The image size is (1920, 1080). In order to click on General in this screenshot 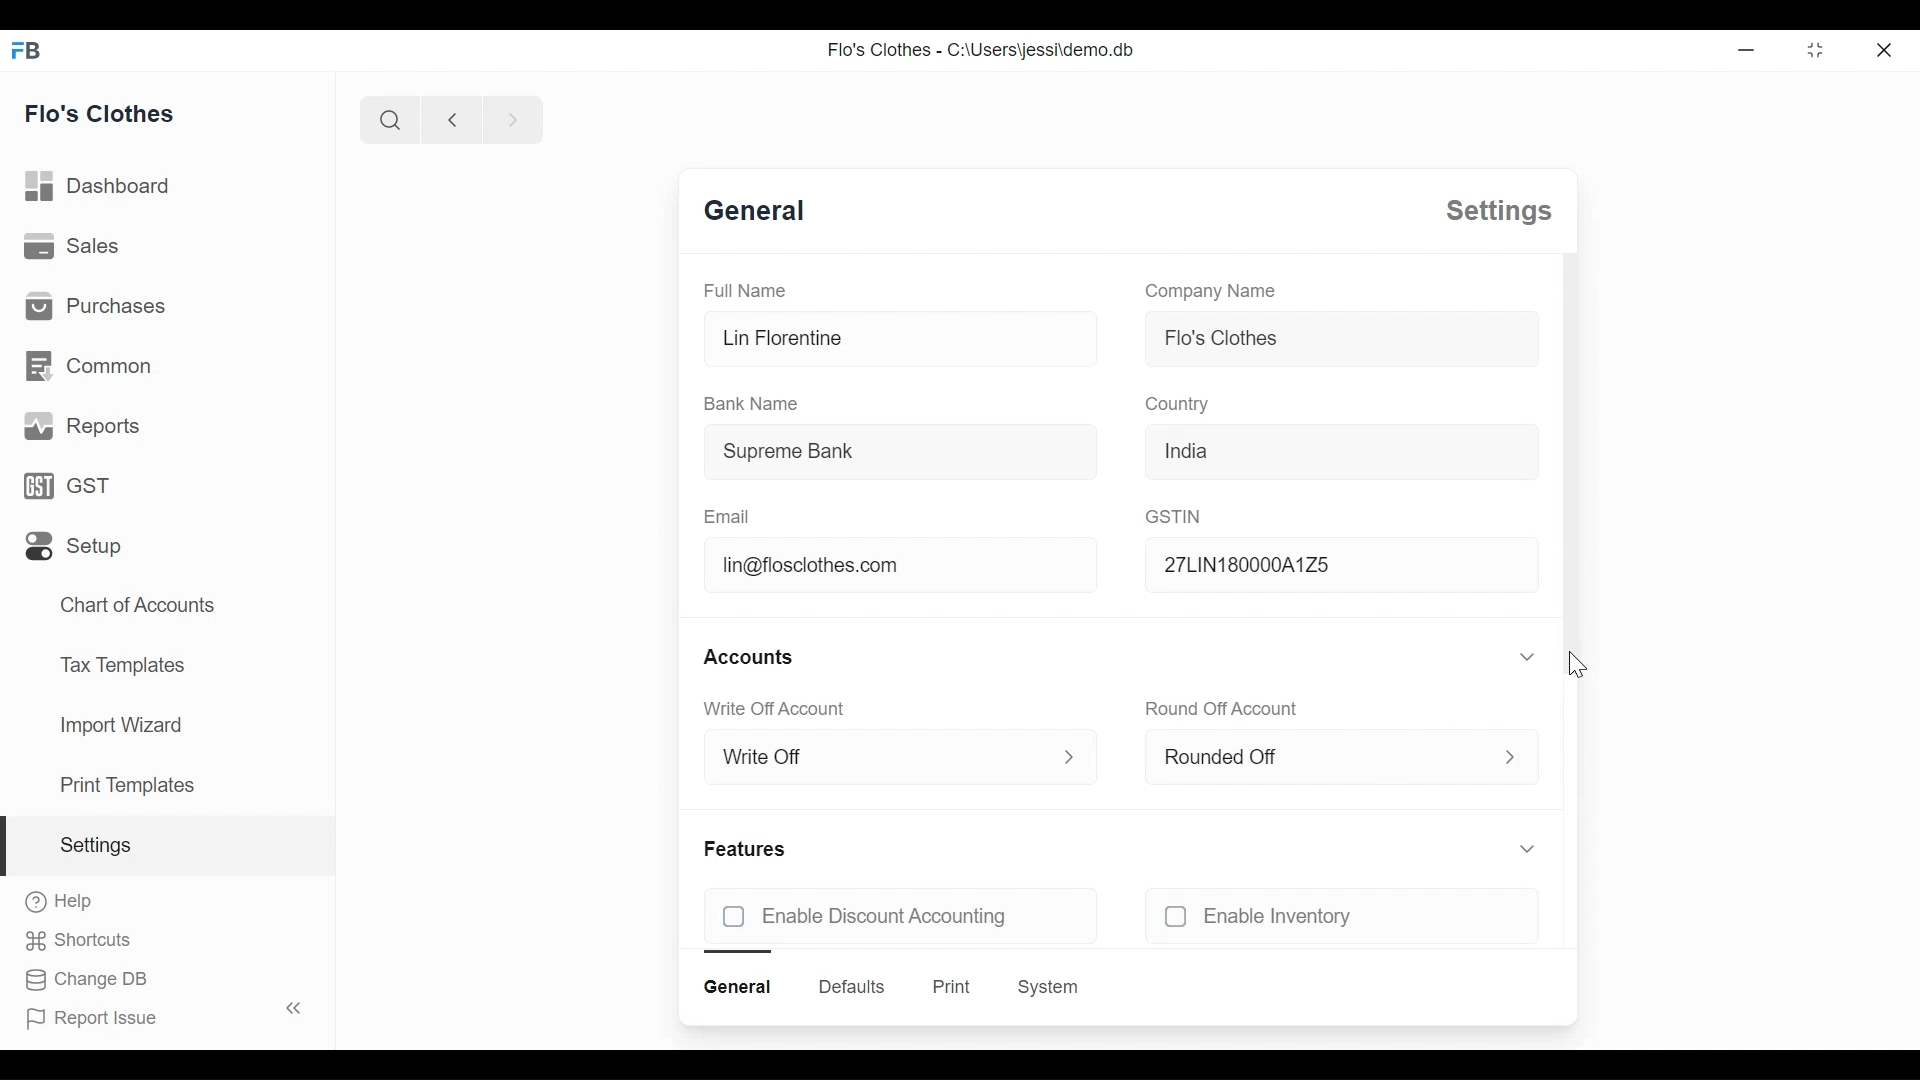, I will do `click(741, 987)`.